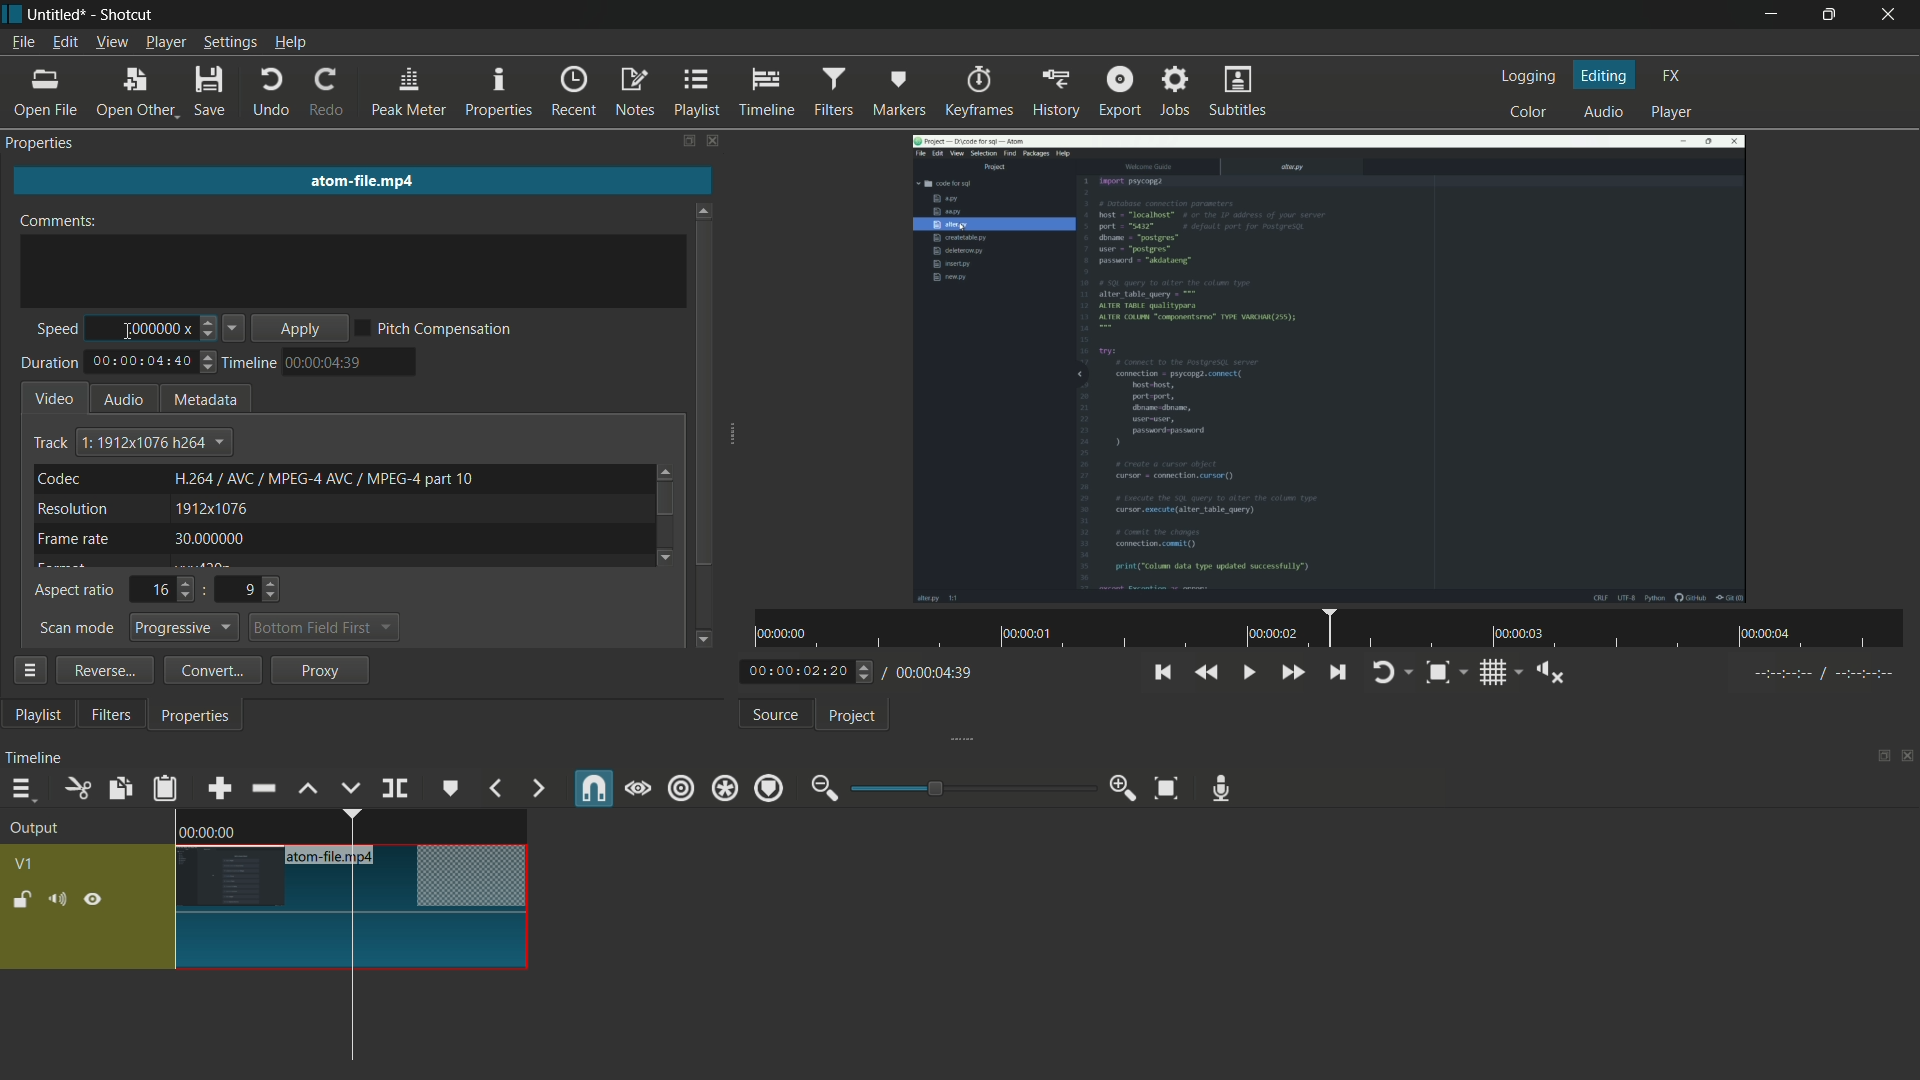  Describe the element at coordinates (324, 478) in the screenshot. I see `text` at that location.